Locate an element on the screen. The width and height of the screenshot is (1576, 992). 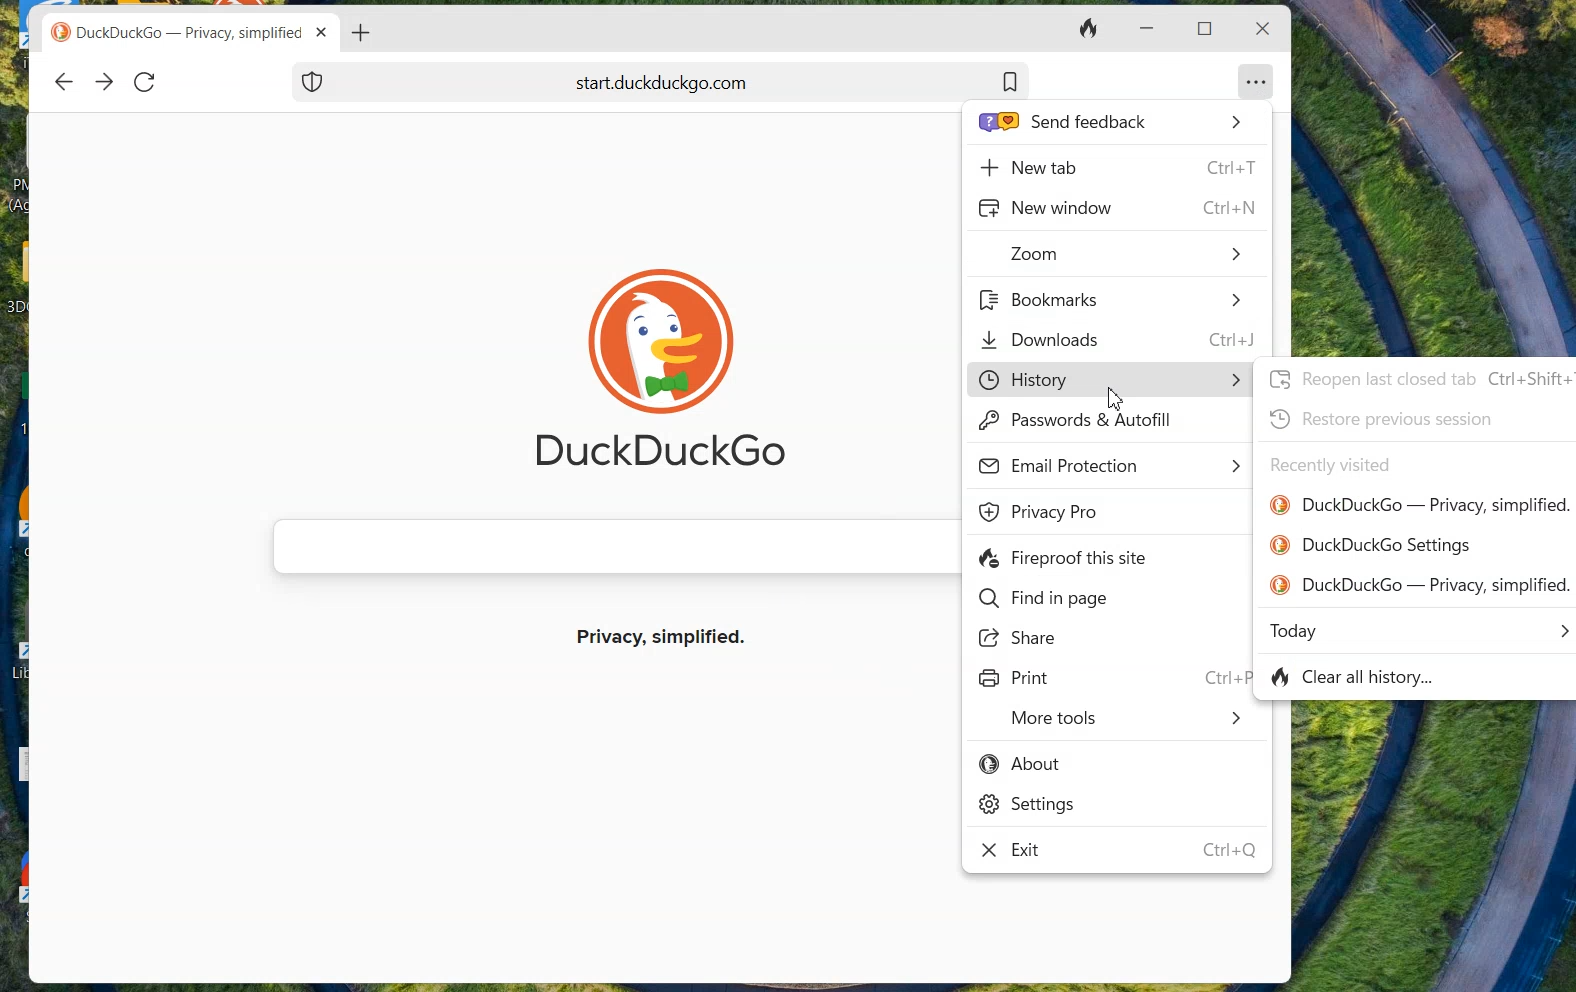
Exit is located at coordinates (1018, 853).